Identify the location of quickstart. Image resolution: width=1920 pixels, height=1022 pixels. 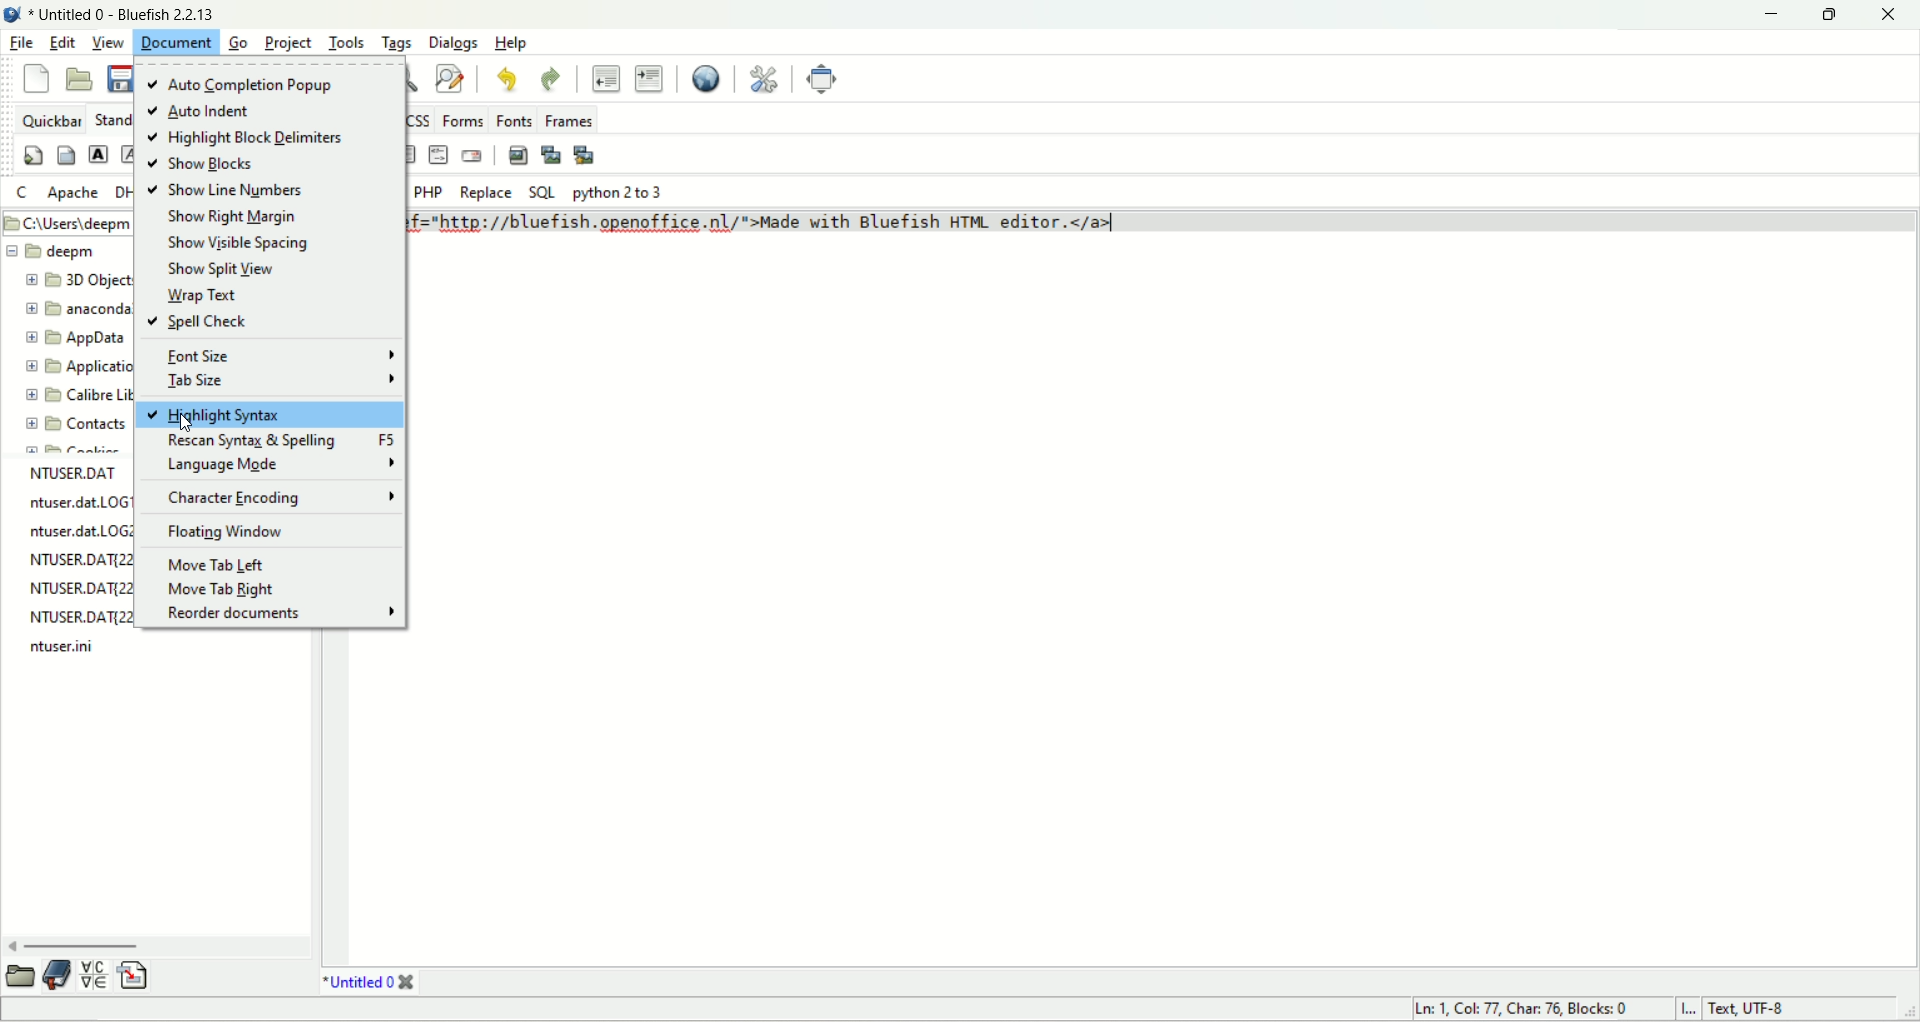
(32, 156).